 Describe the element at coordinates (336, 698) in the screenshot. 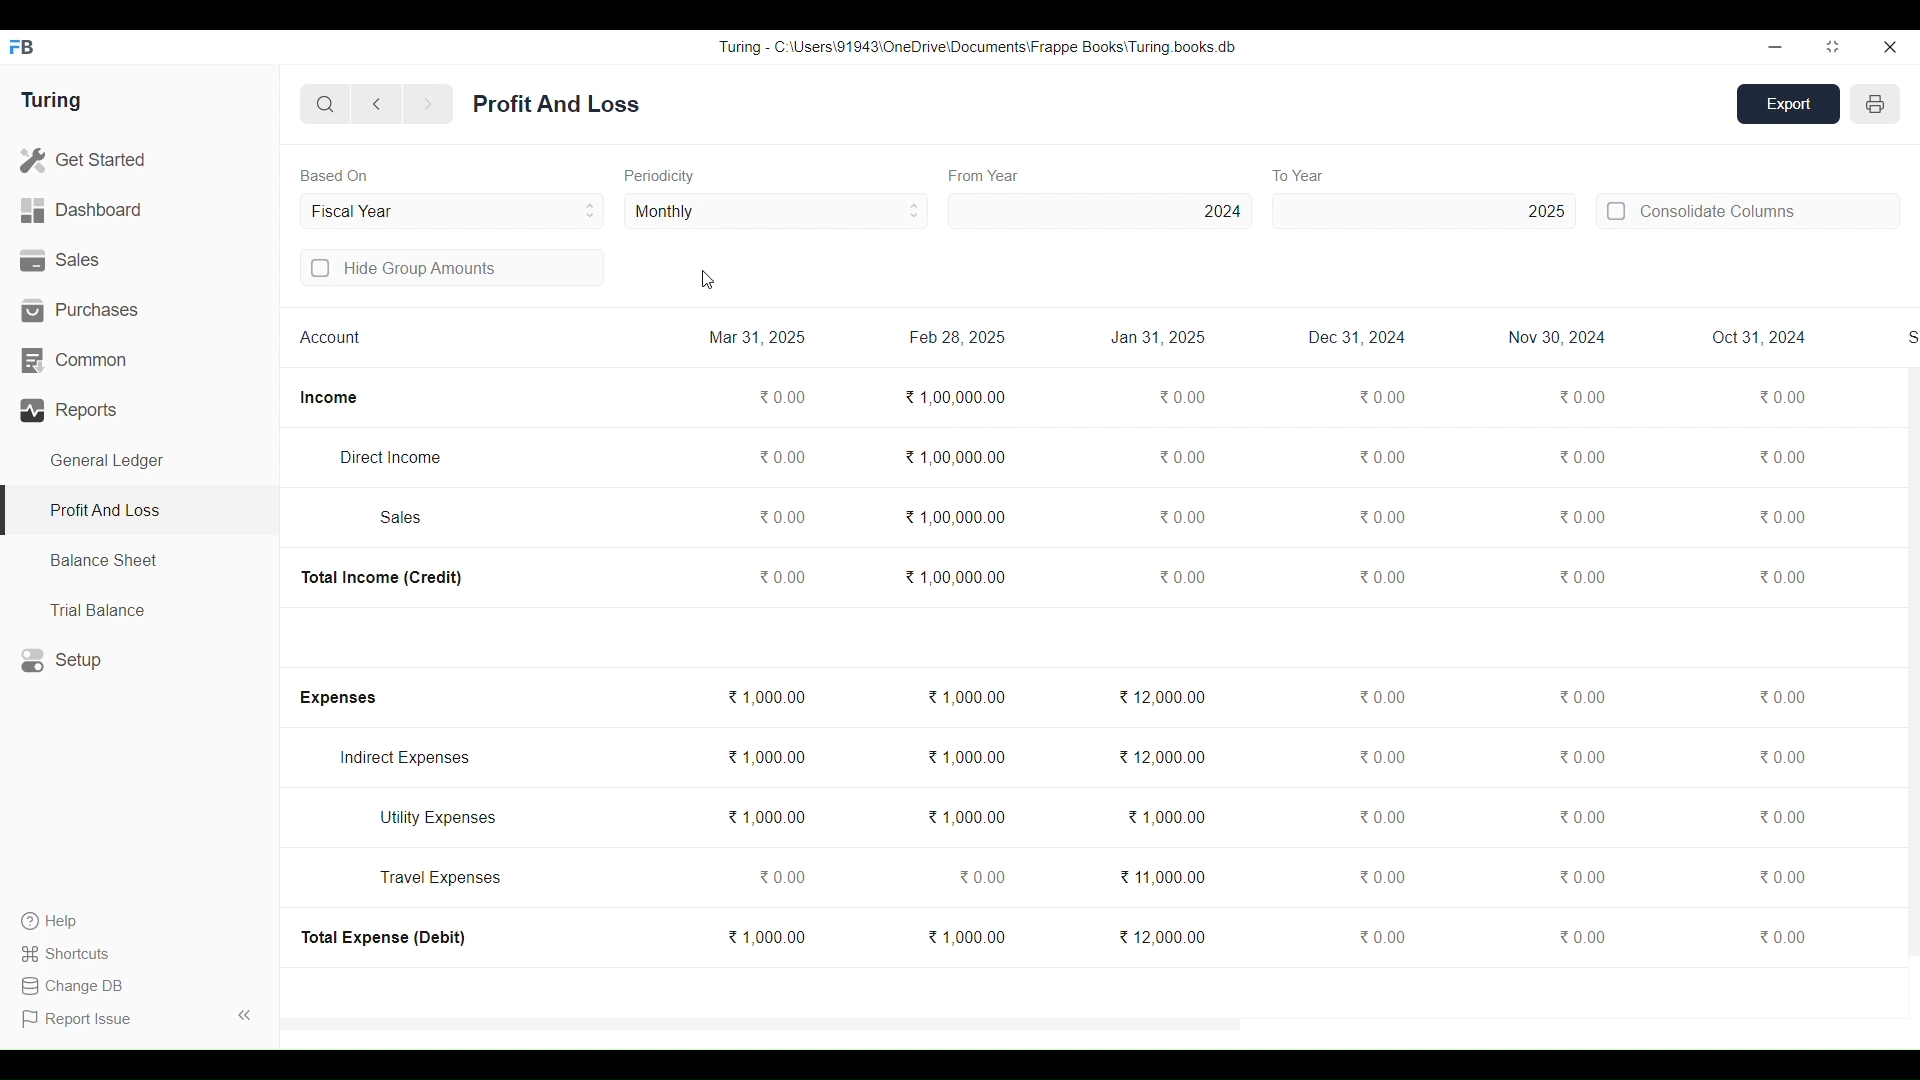

I see `Expenses` at that location.